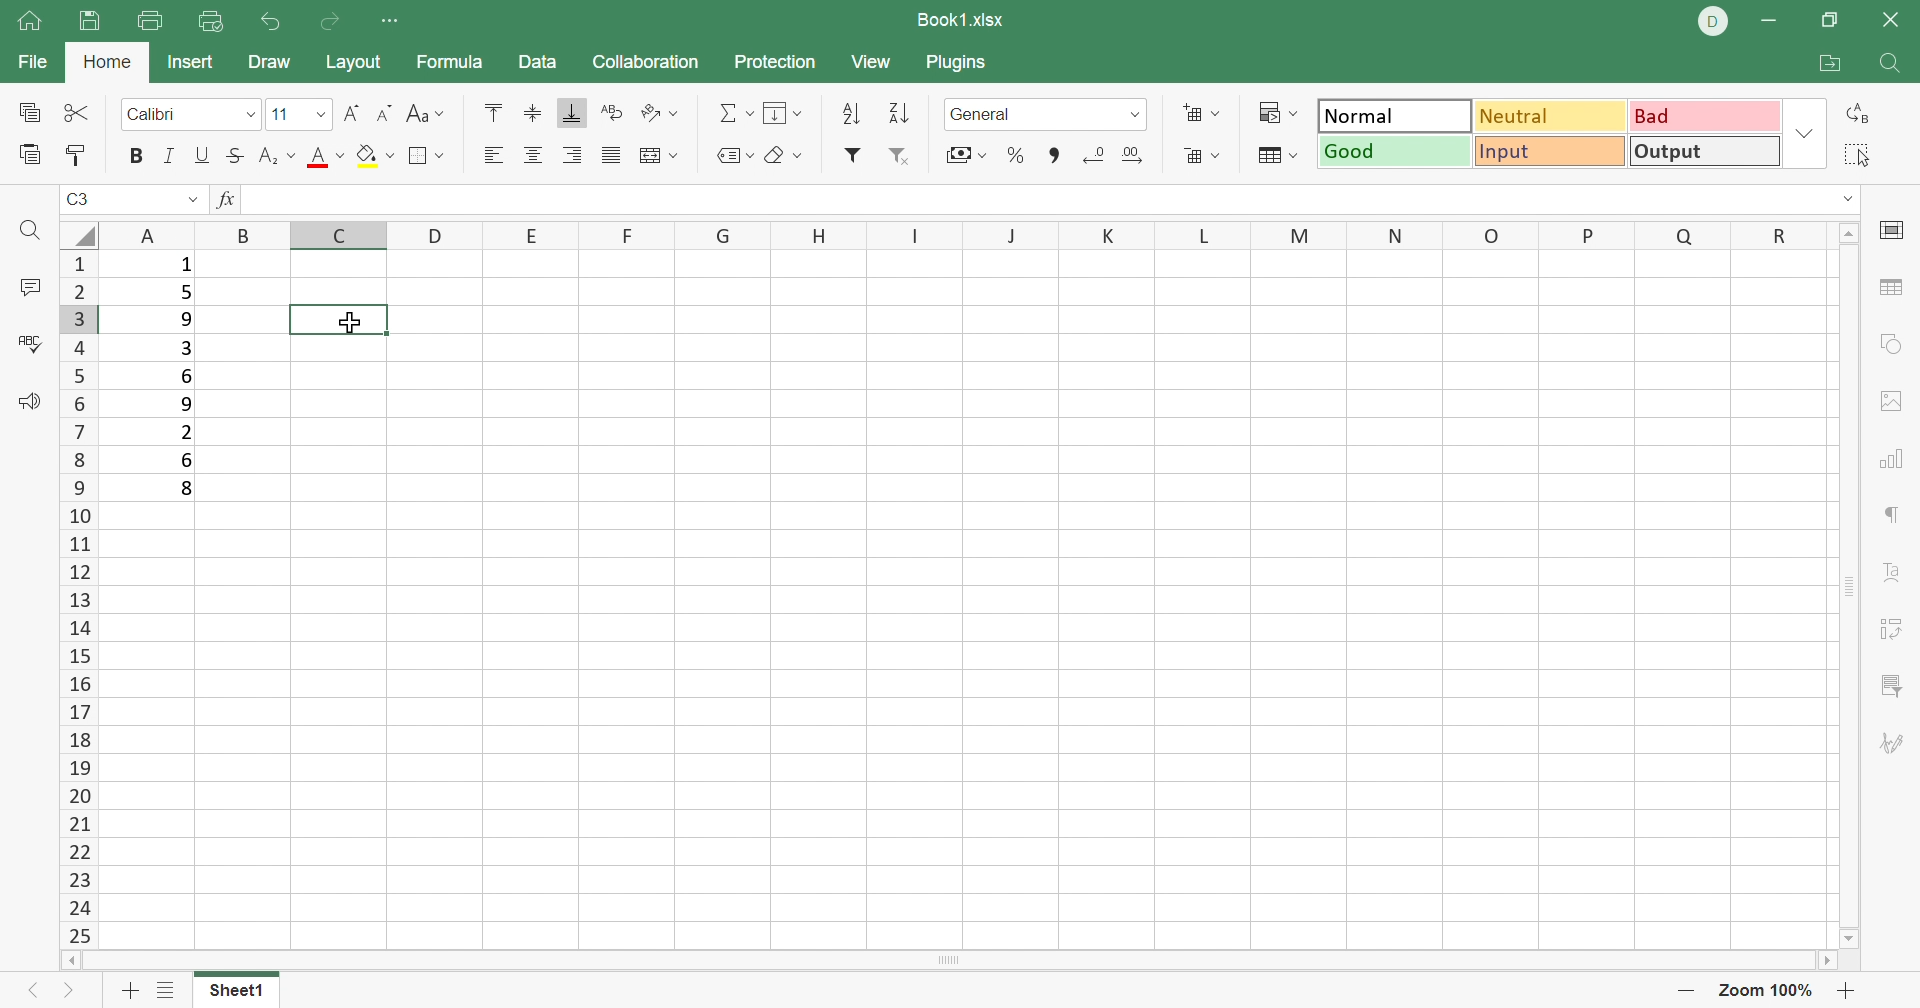 The width and height of the screenshot is (1920, 1008). What do you see at coordinates (1769, 20) in the screenshot?
I see `Minimize` at bounding box center [1769, 20].